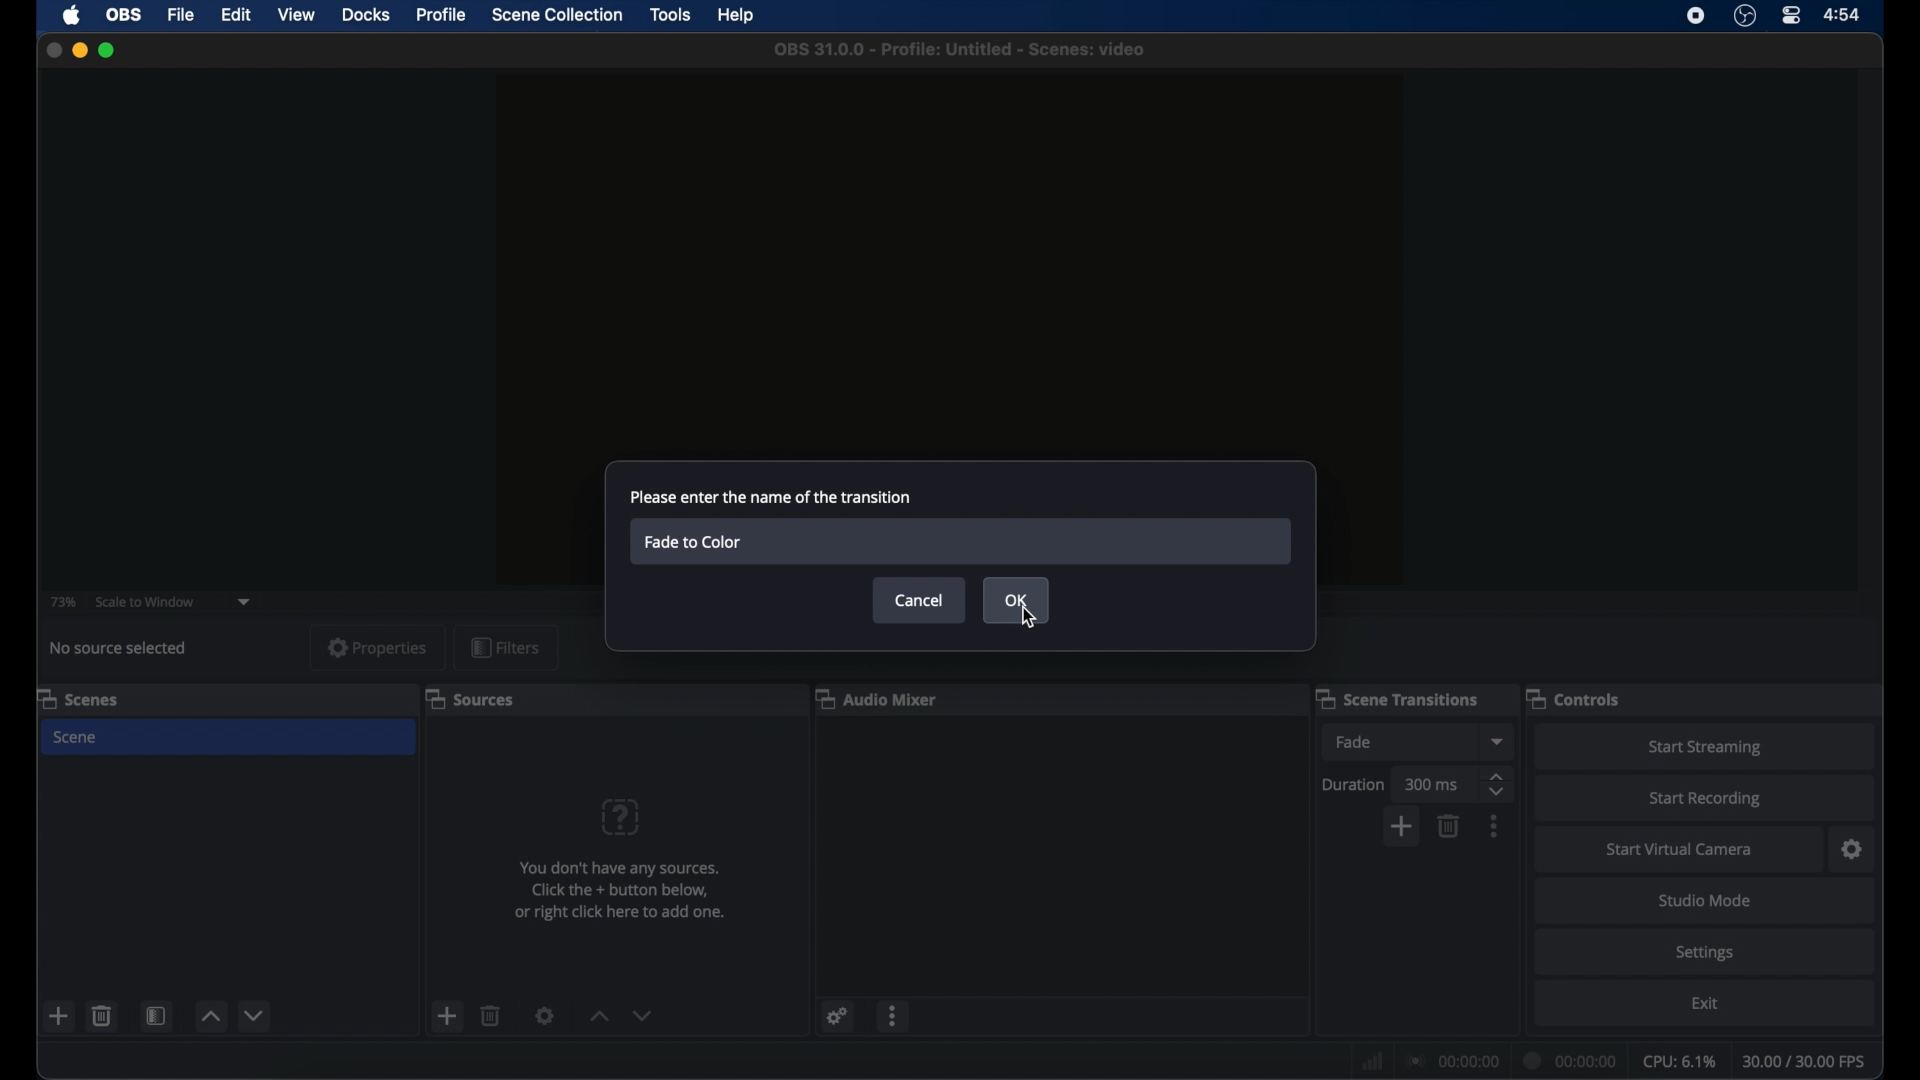 The height and width of the screenshot is (1080, 1920). Describe the element at coordinates (1028, 620) in the screenshot. I see `cursor` at that location.